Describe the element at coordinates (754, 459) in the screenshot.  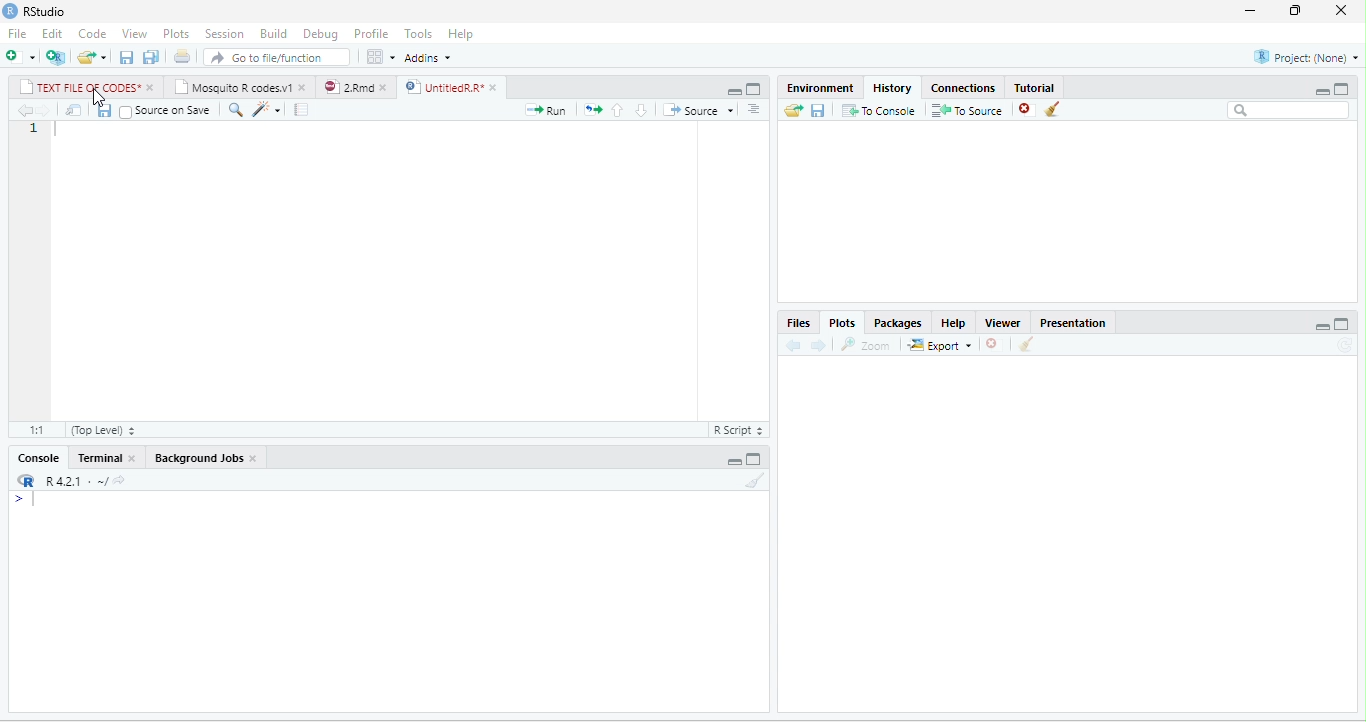
I see `maximize` at that location.